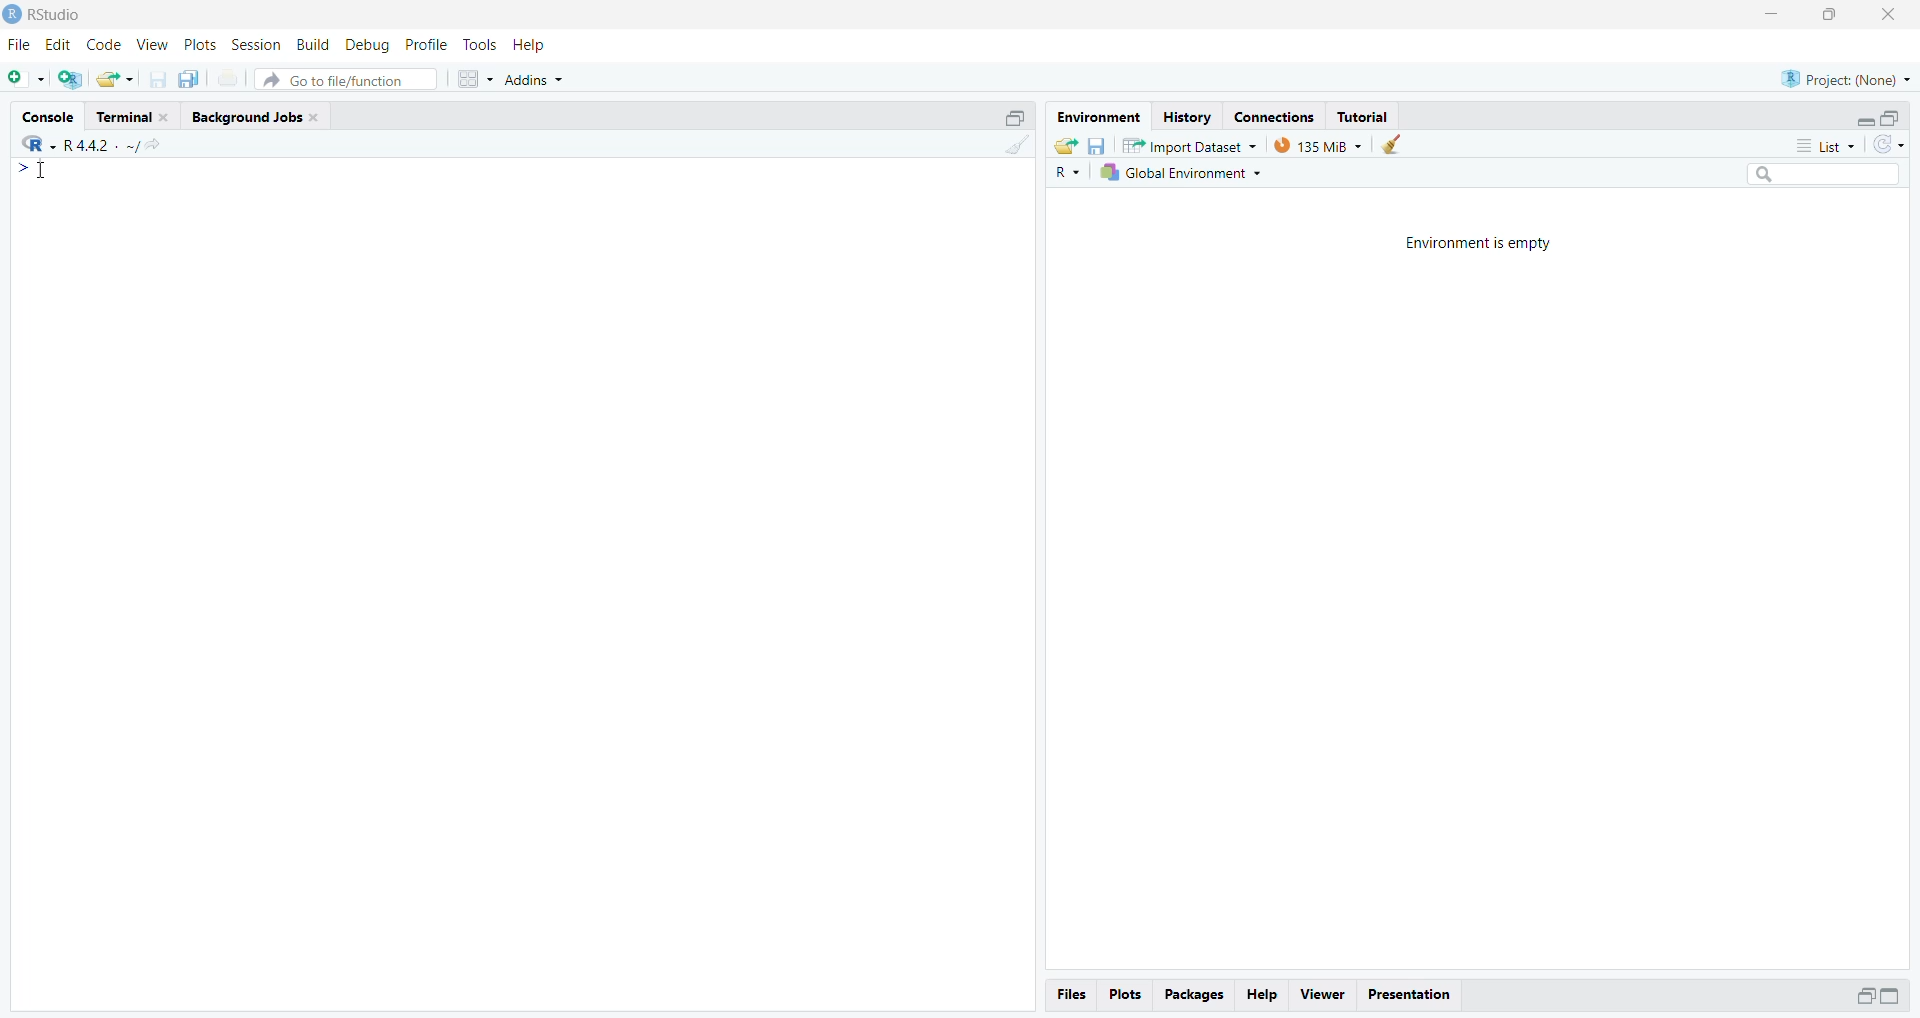 This screenshot has width=1920, height=1018. Describe the element at coordinates (21, 44) in the screenshot. I see `File` at that location.